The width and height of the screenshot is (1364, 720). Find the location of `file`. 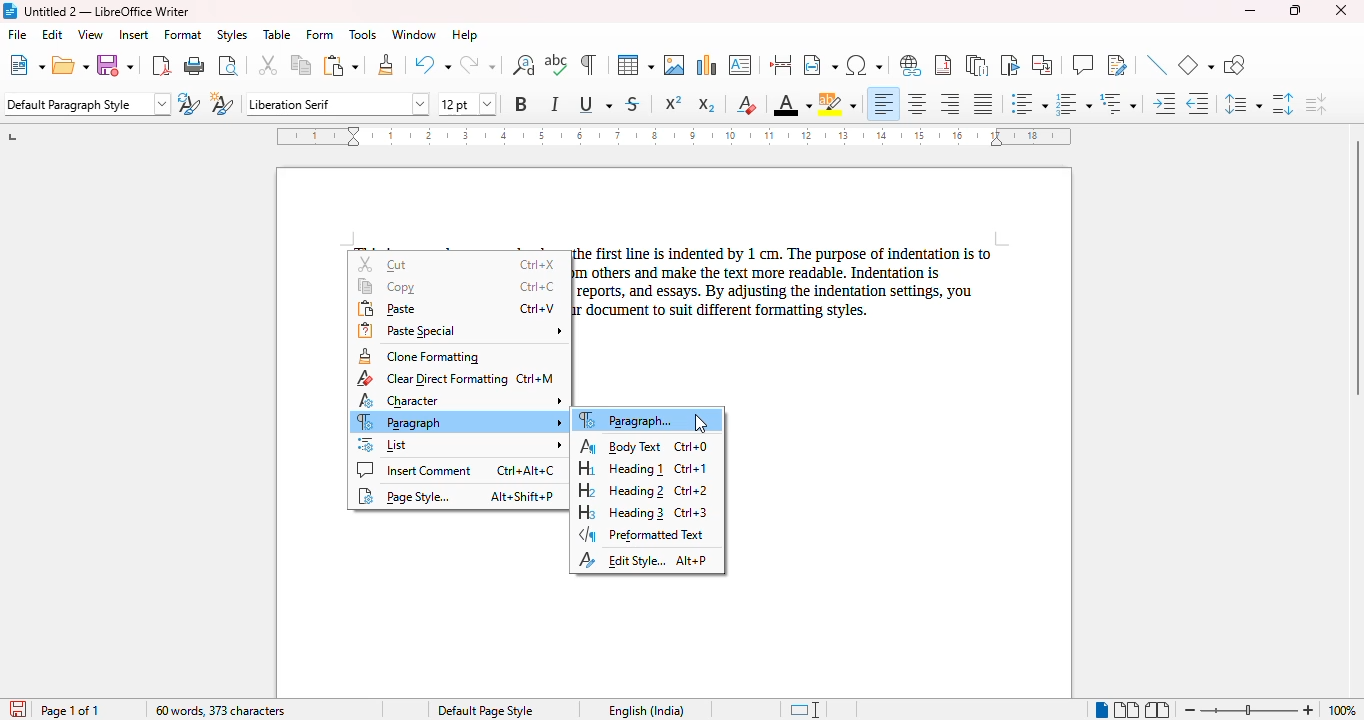

file is located at coordinates (17, 34).